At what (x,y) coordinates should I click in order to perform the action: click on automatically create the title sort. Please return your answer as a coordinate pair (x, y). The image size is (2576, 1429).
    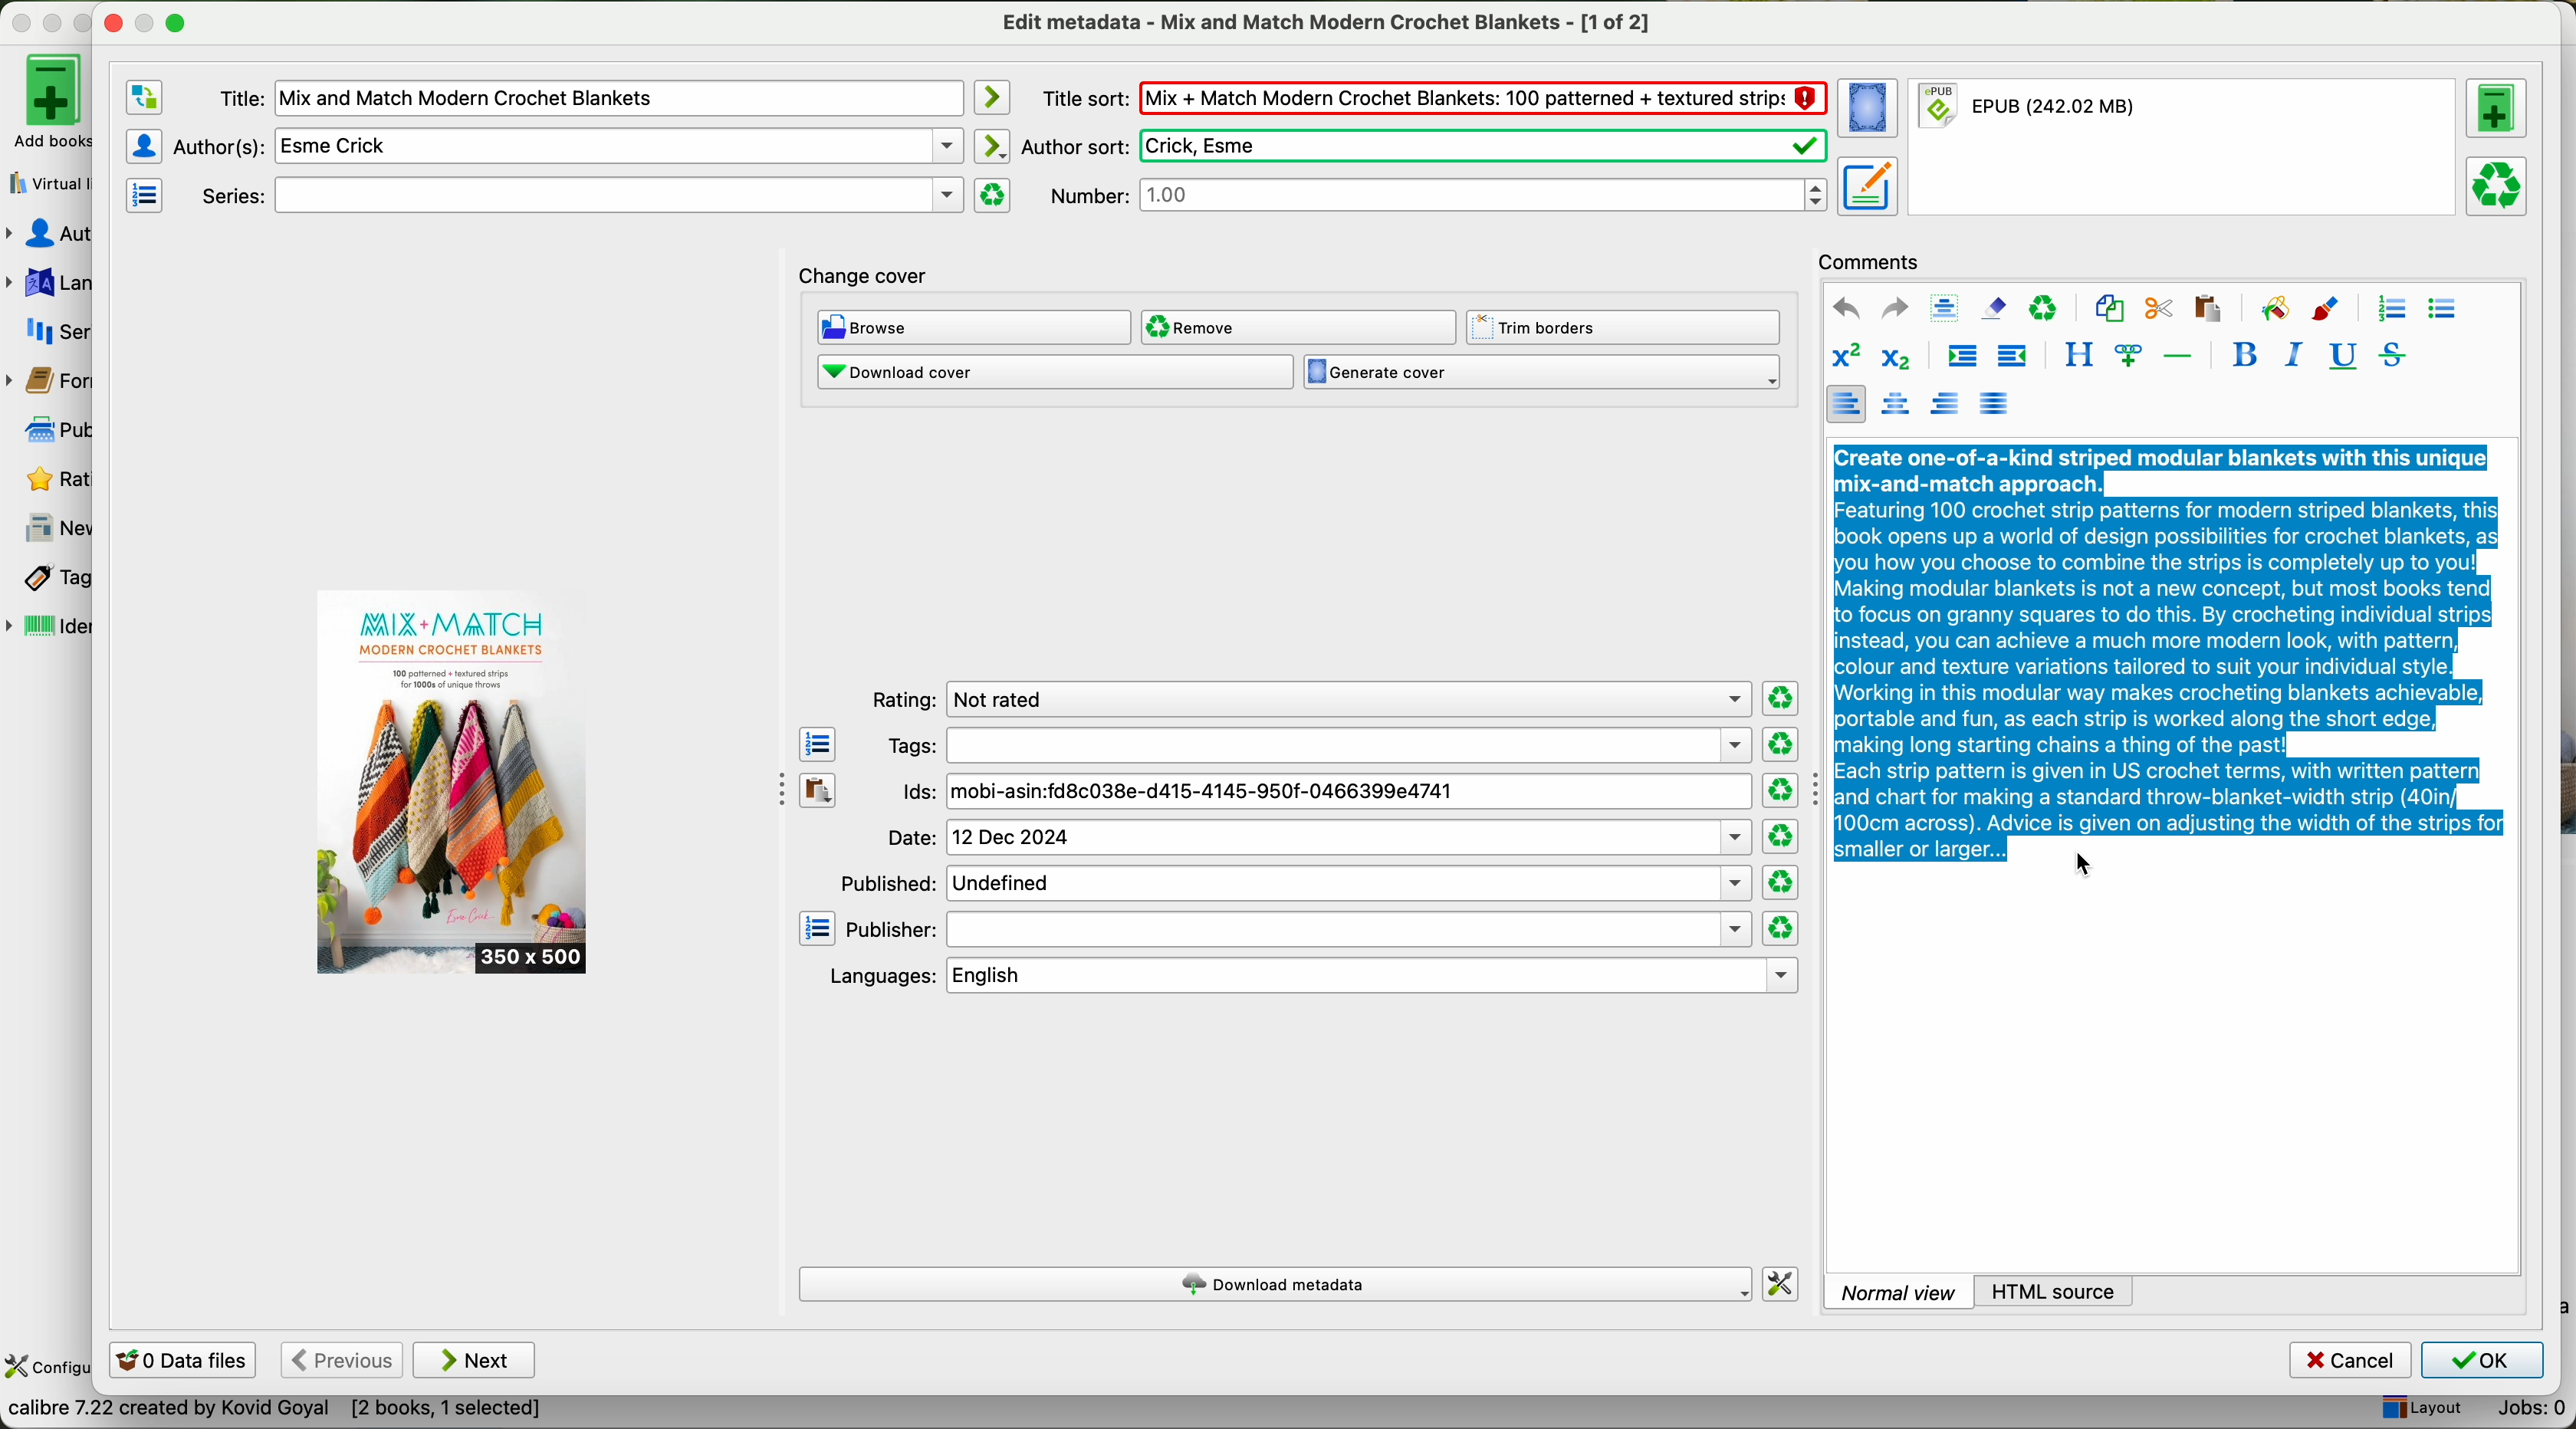
    Looking at the image, I should click on (990, 98).